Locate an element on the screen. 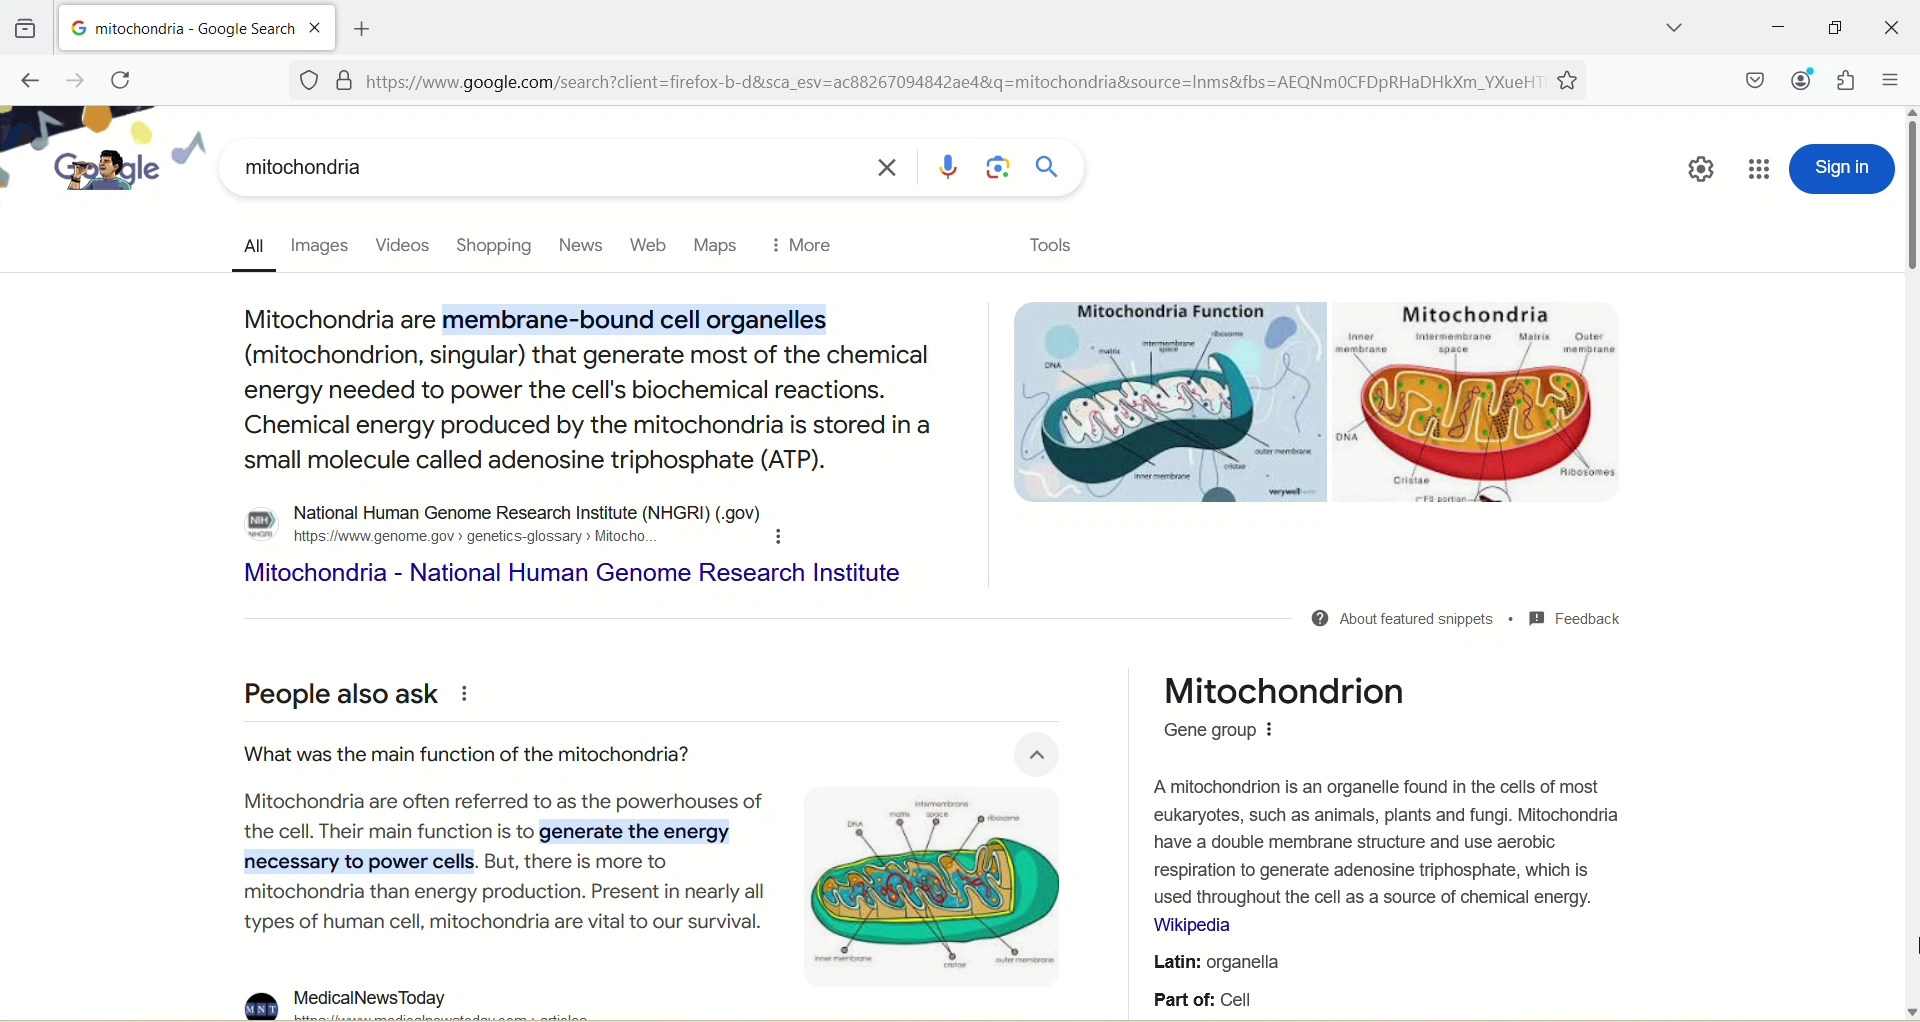 The width and height of the screenshot is (1920, 1022). MM Feedback is located at coordinates (1579, 618).